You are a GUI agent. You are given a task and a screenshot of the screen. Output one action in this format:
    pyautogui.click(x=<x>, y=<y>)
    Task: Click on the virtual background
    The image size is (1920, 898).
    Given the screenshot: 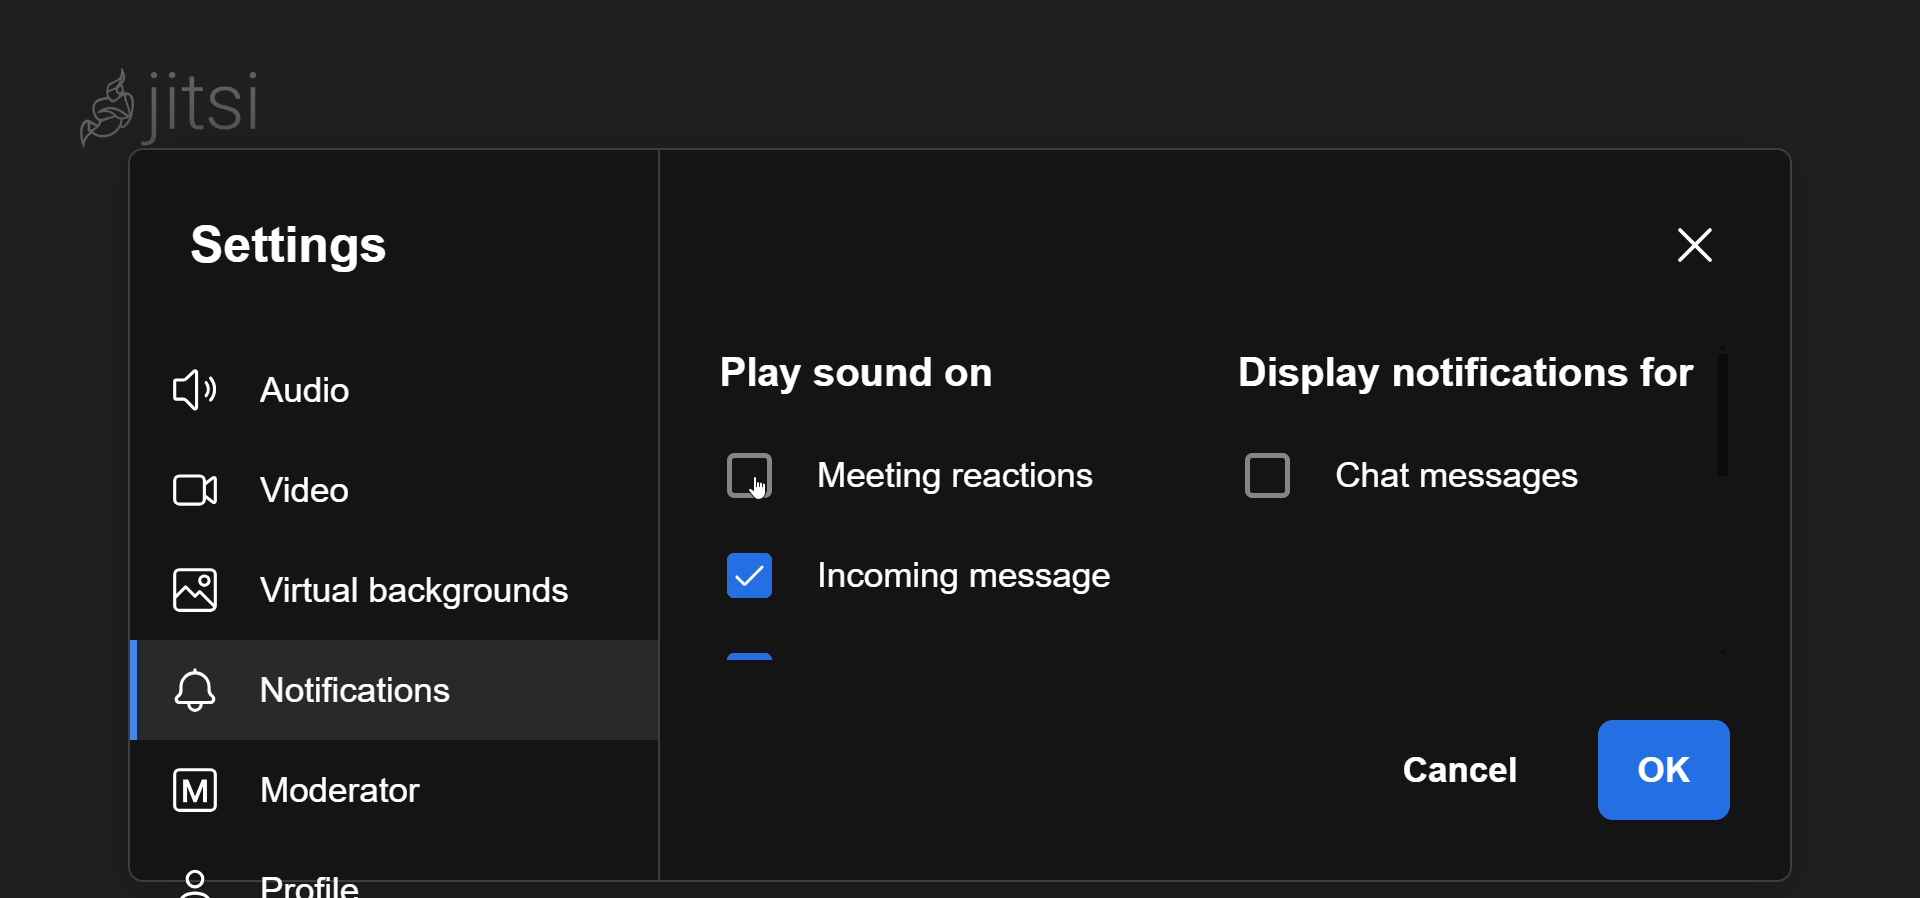 What is the action you would take?
    pyautogui.click(x=400, y=592)
    